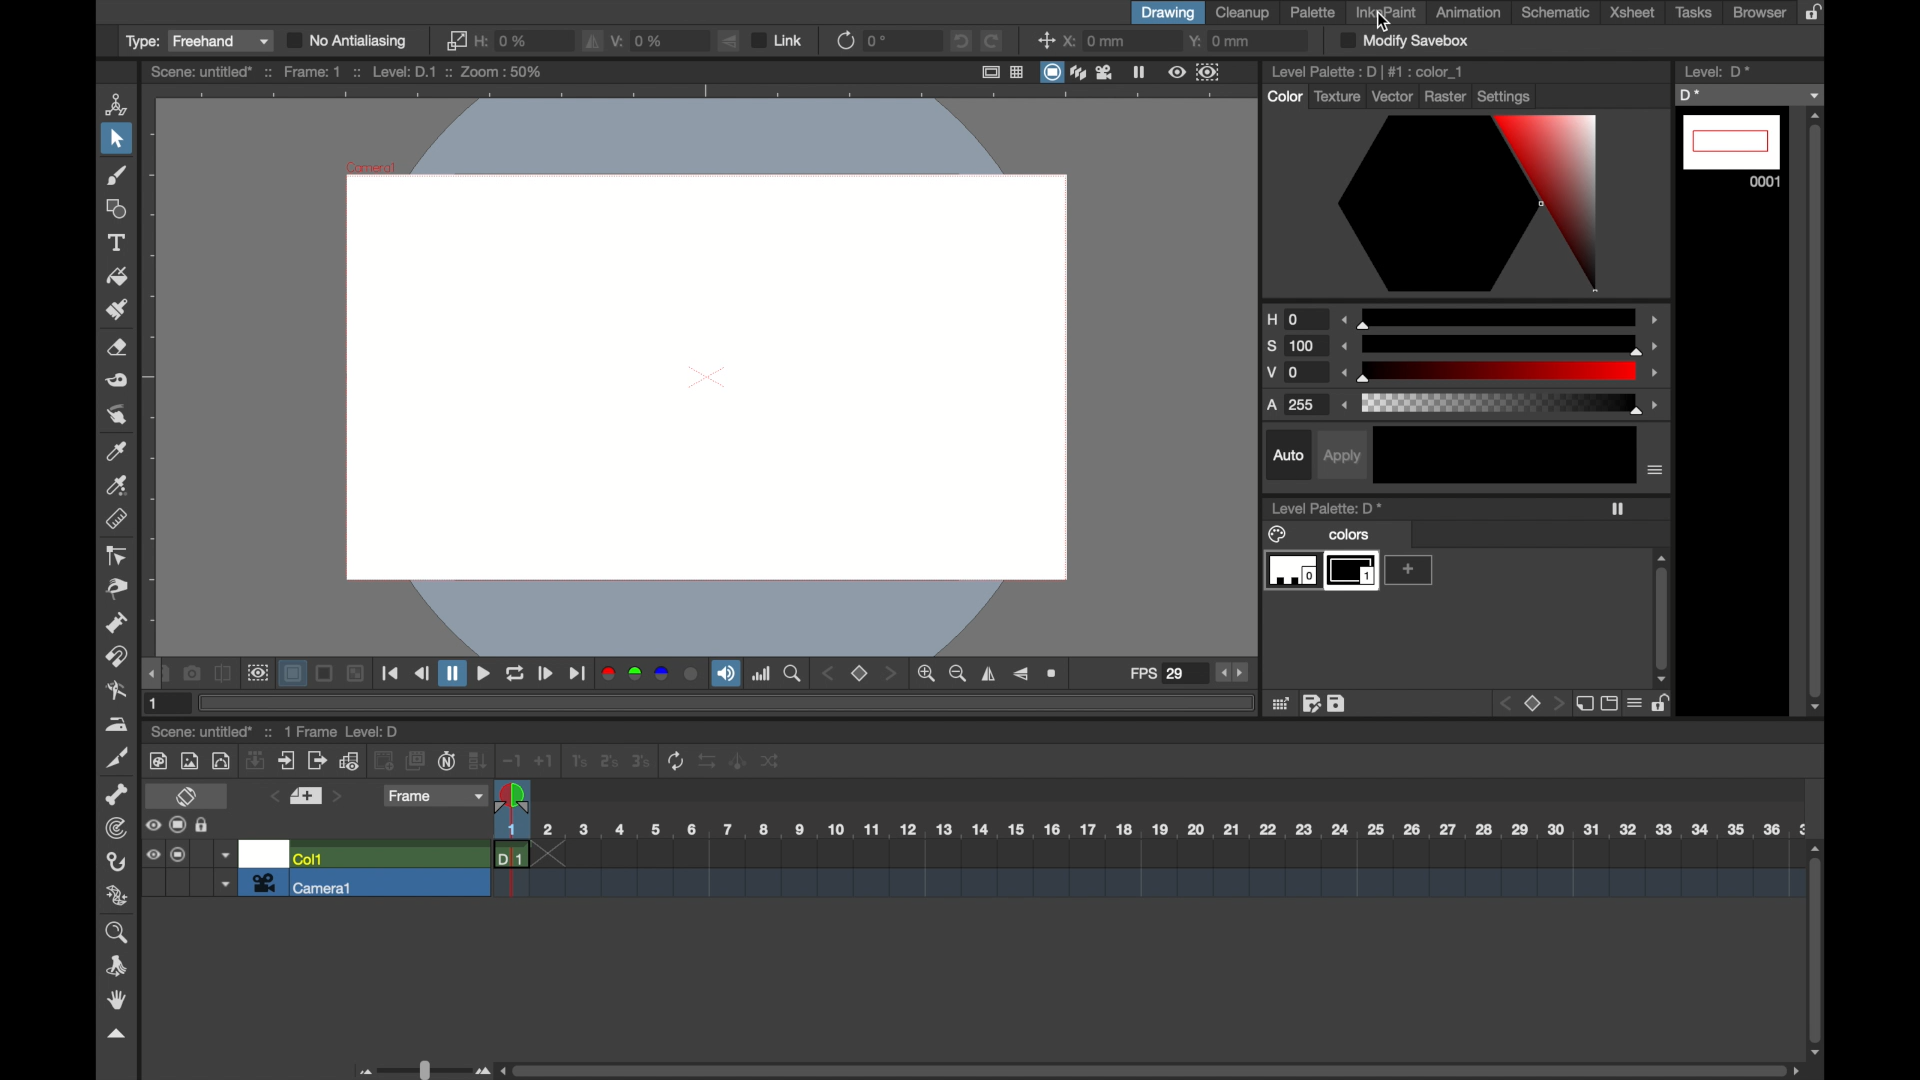  I want to click on scroll box, so click(1816, 409).